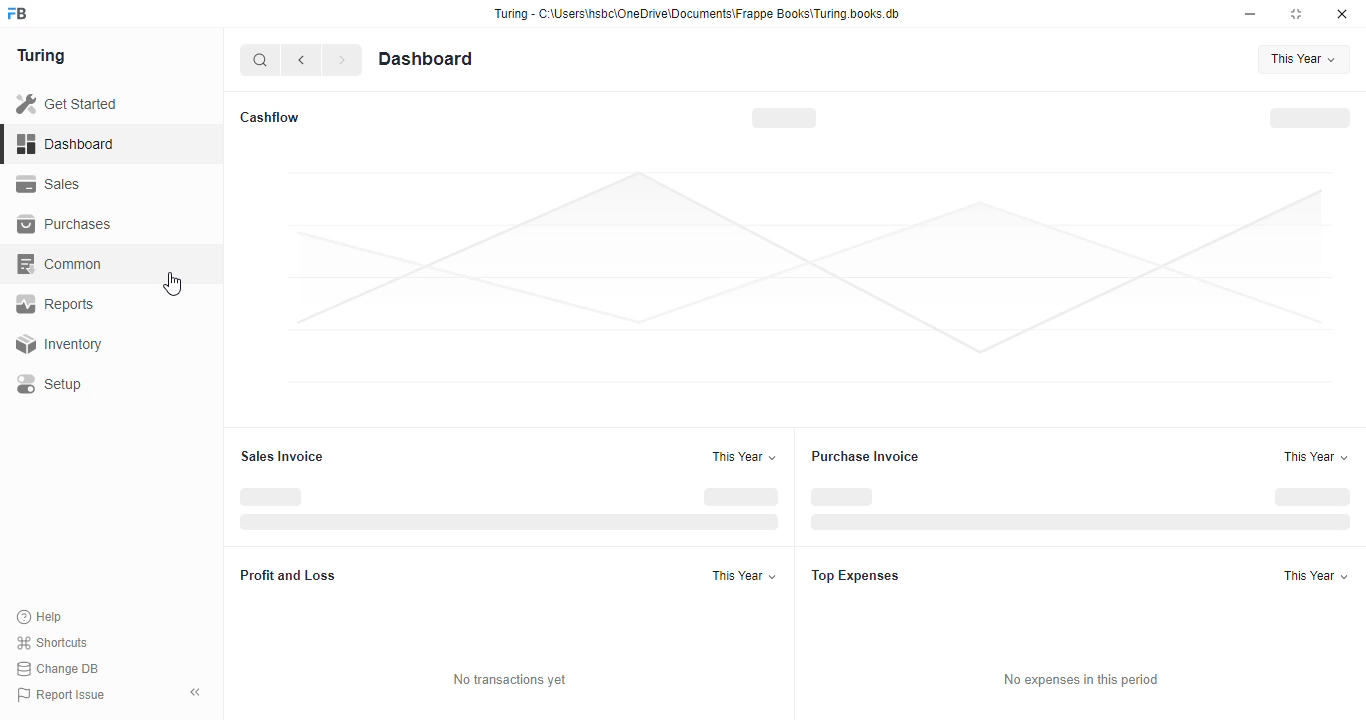 The width and height of the screenshot is (1366, 720). I want to click on dashboard, so click(66, 143).